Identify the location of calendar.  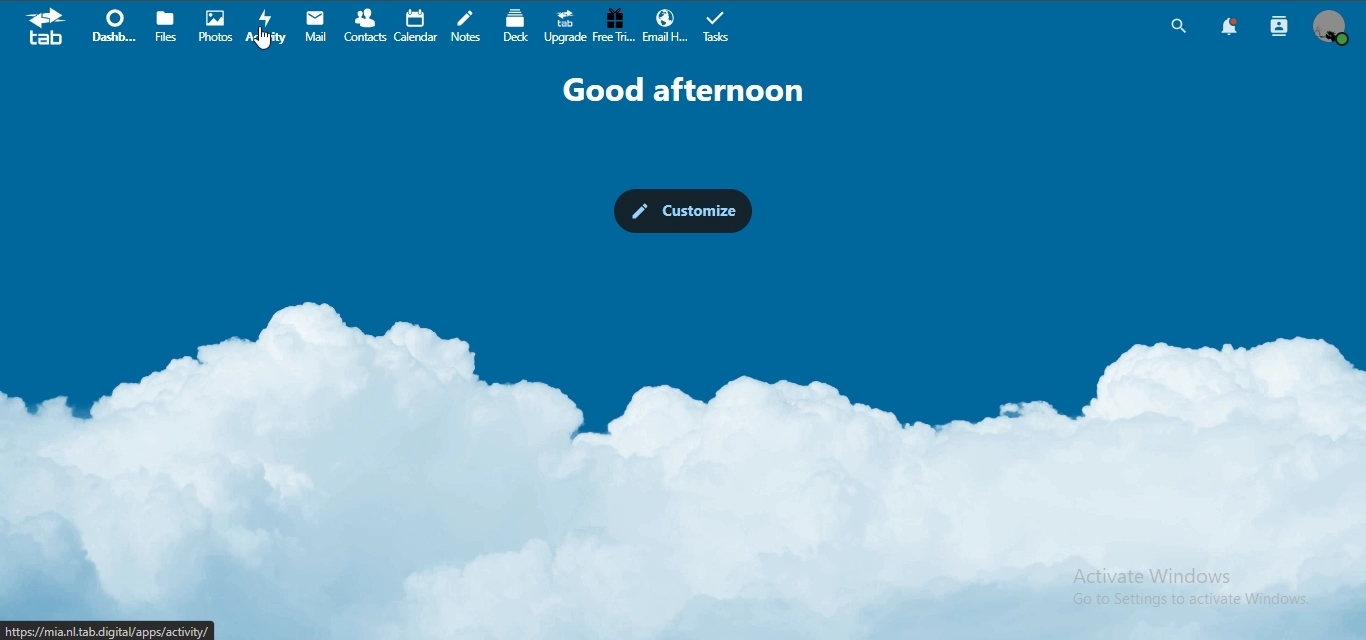
(417, 25).